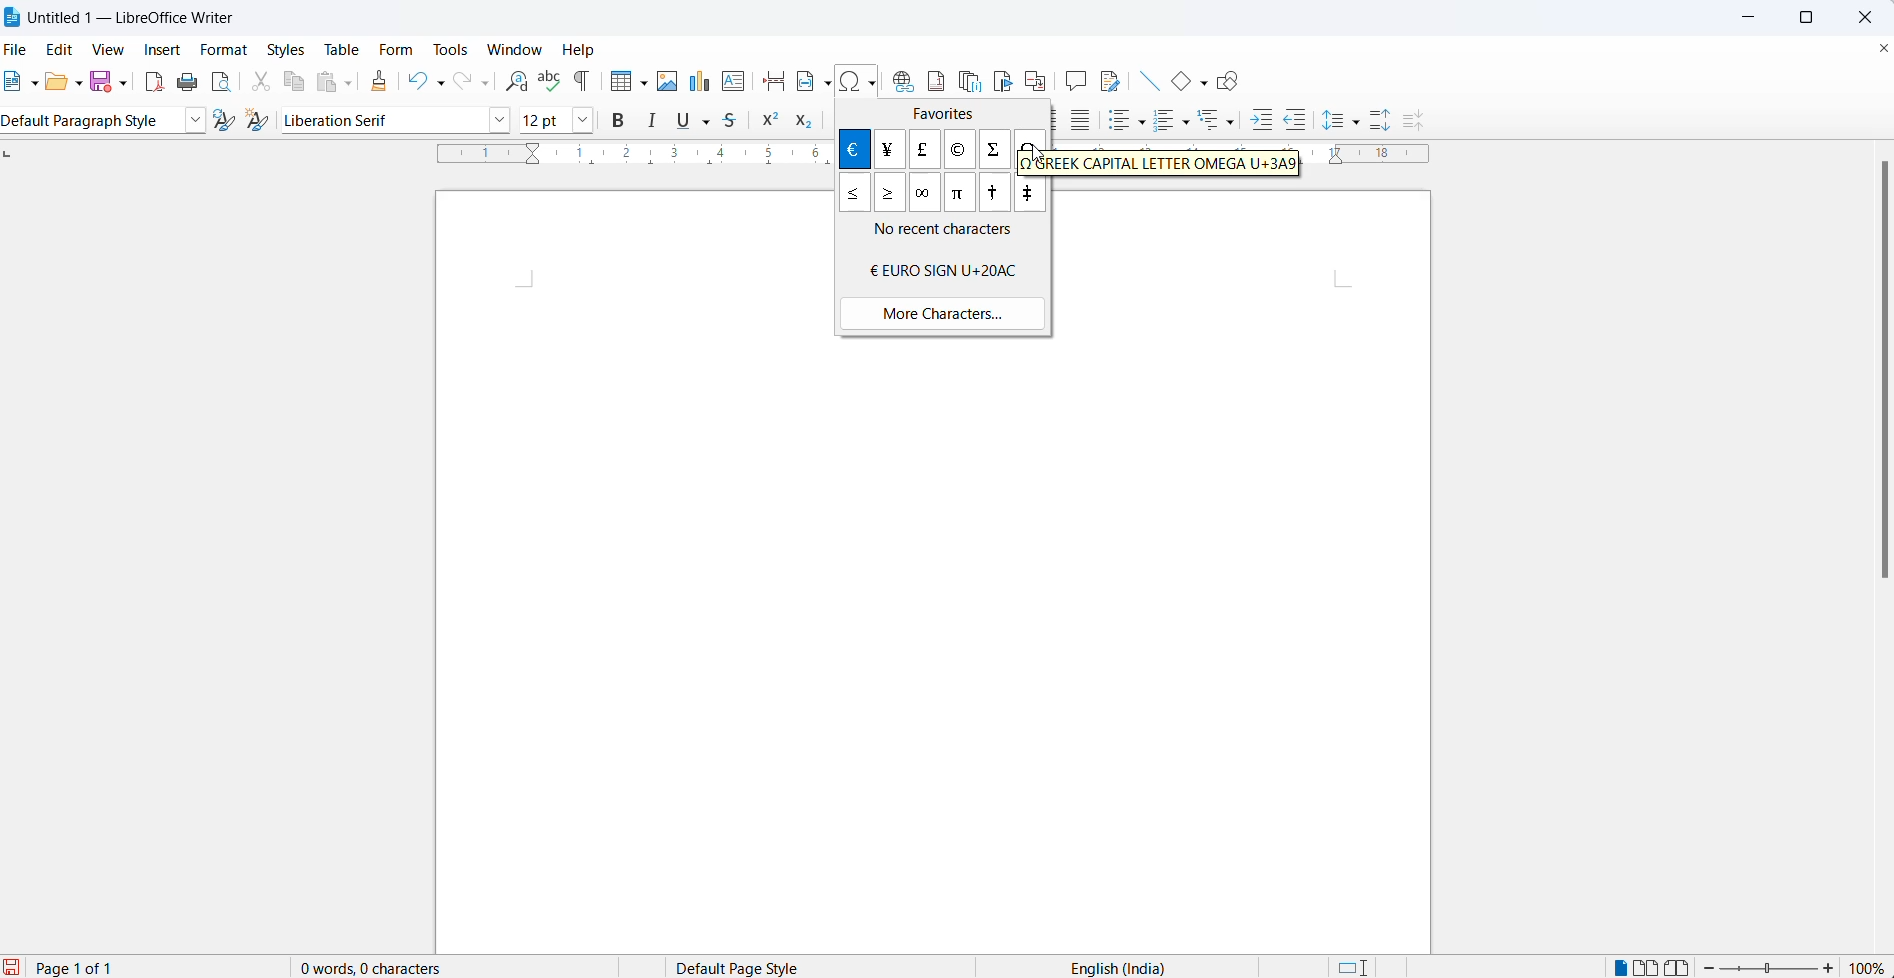 The height and width of the screenshot is (978, 1894). Describe the element at coordinates (969, 78) in the screenshot. I see `insert endnote` at that location.